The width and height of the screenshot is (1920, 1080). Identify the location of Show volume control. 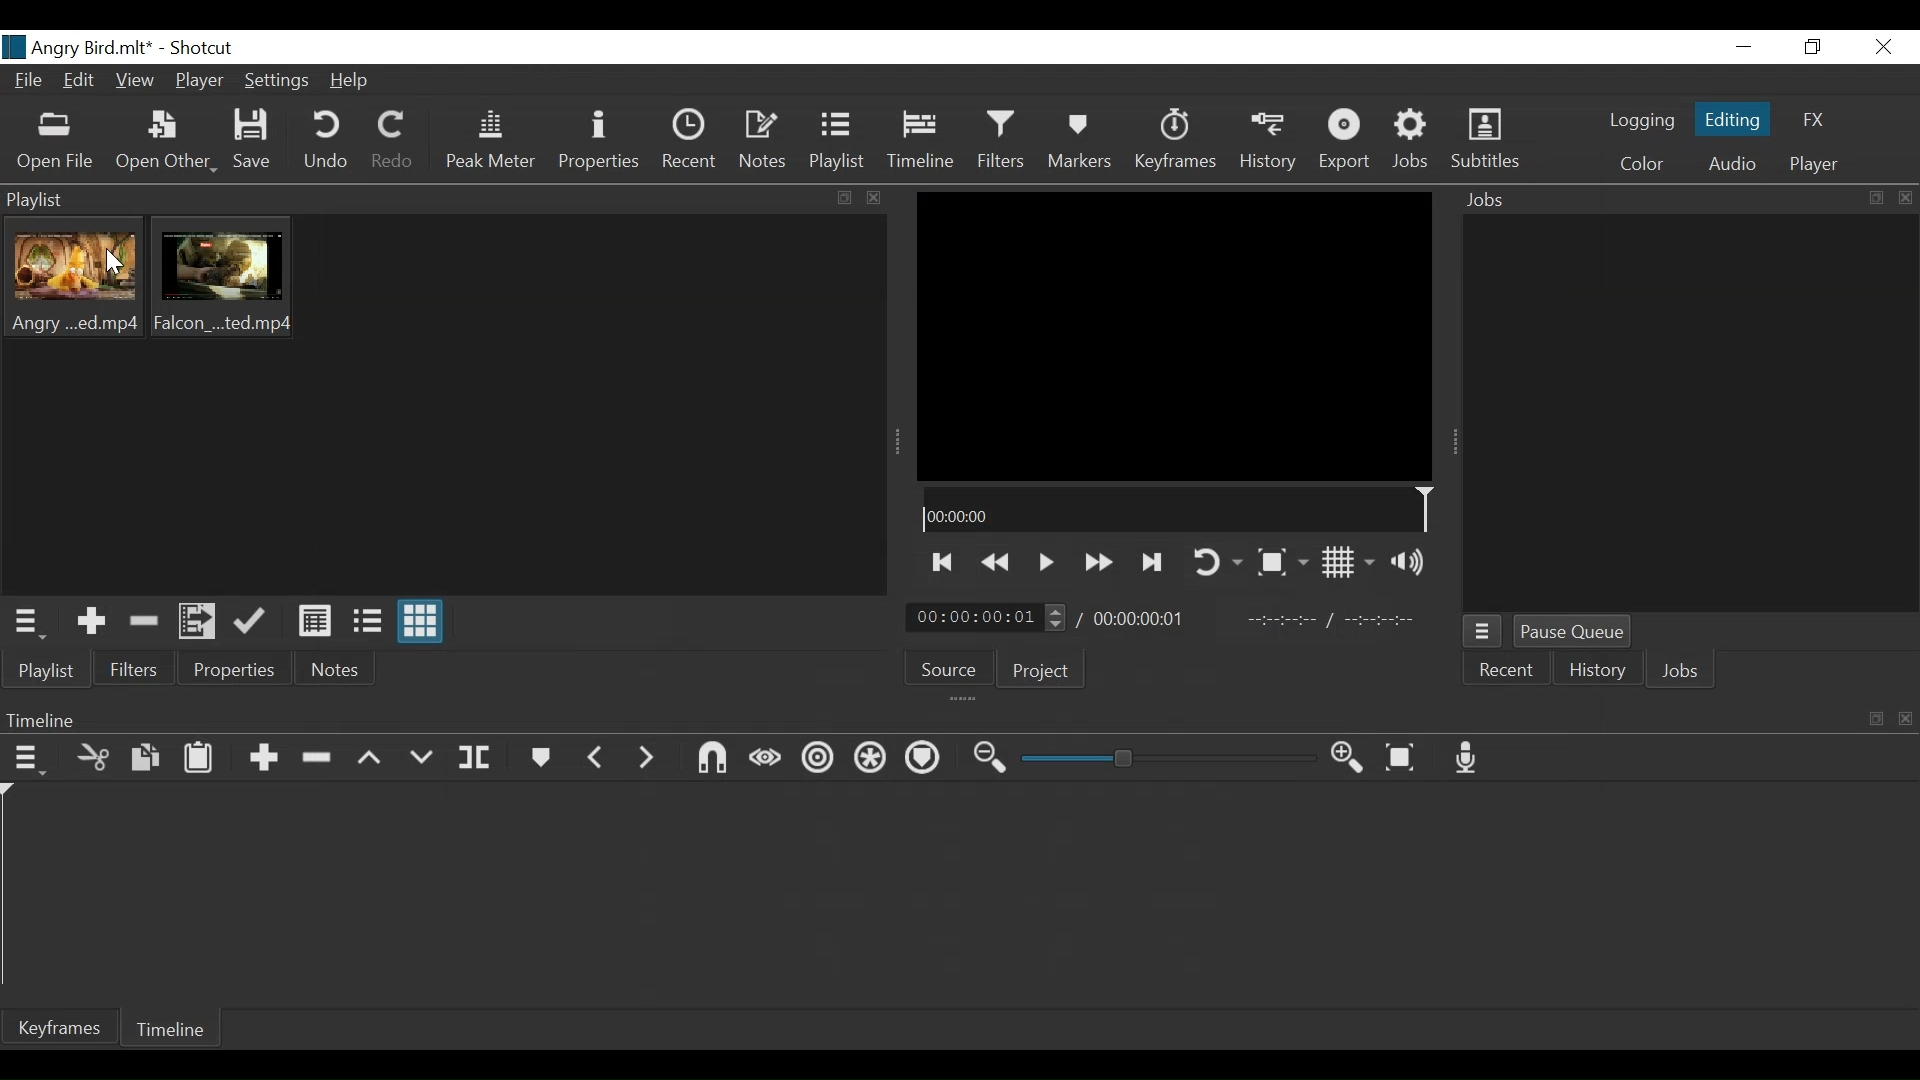
(1413, 561).